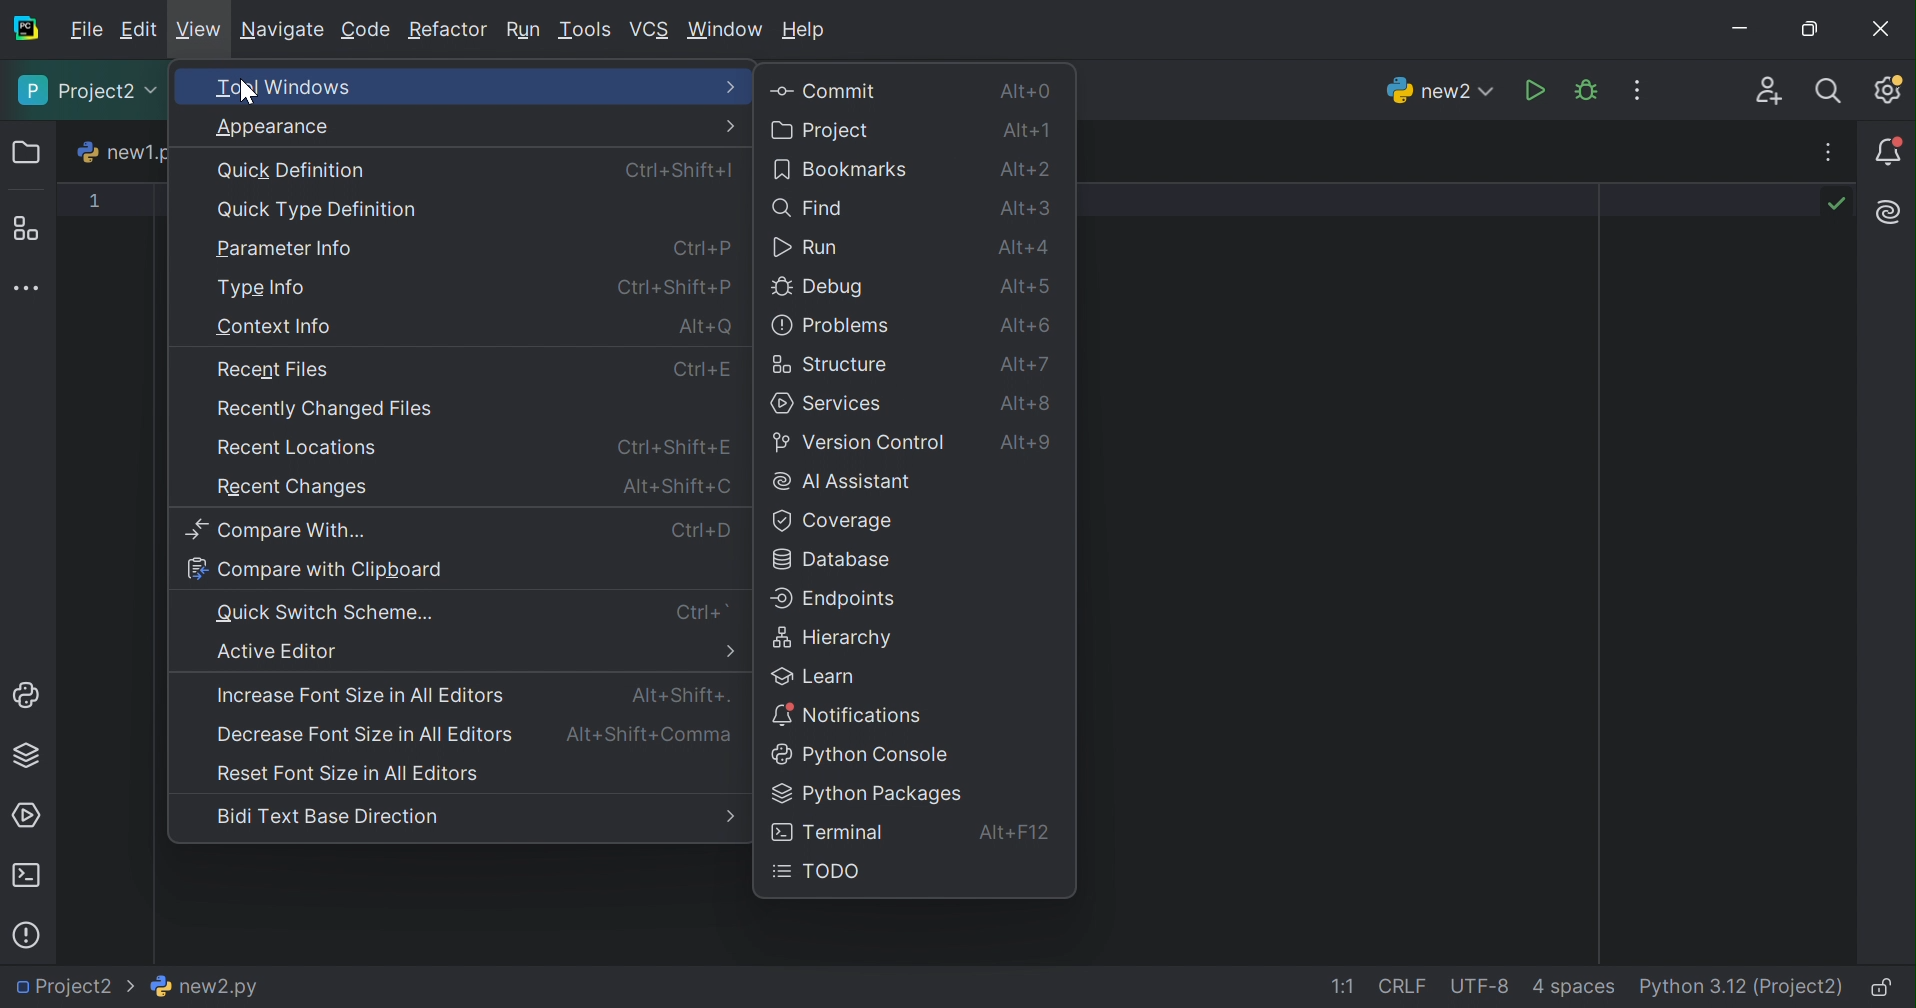 The height and width of the screenshot is (1008, 1916). Describe the element at coordinates (28, 227) in the screenshot. I see `` at that location.